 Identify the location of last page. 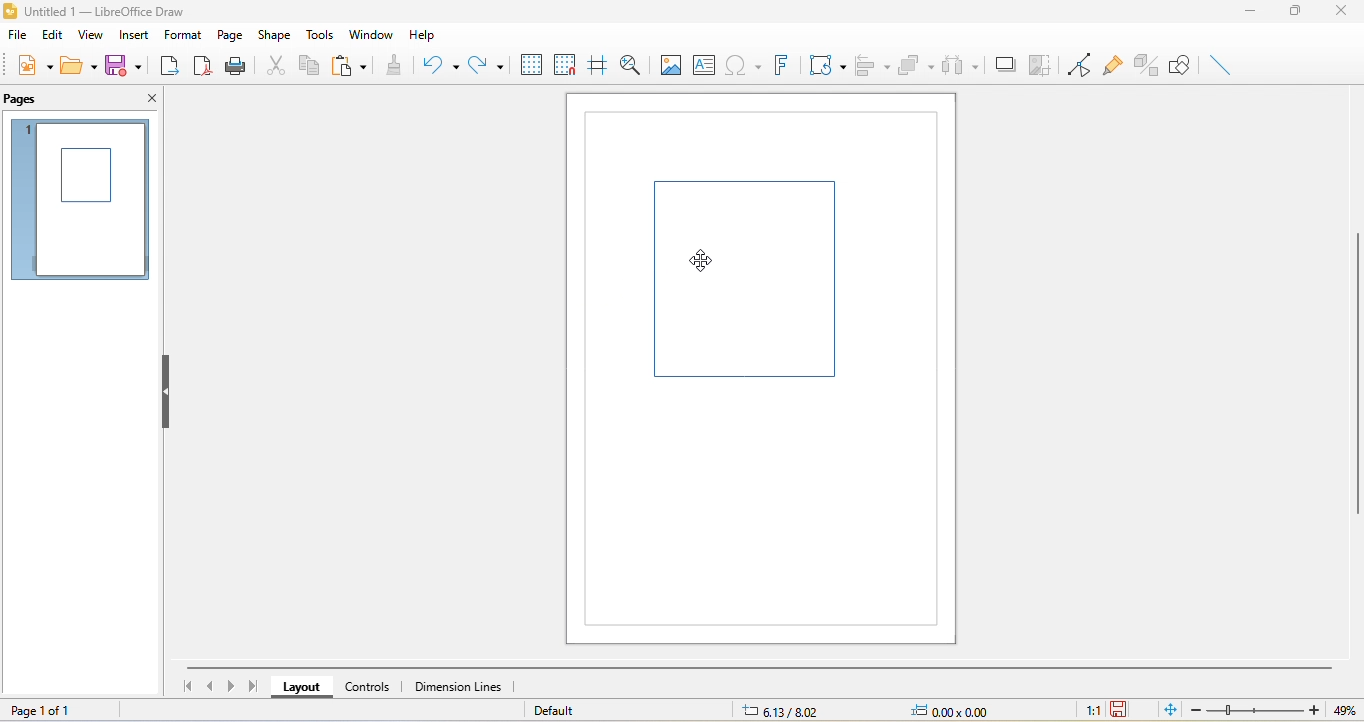
(254, 687).